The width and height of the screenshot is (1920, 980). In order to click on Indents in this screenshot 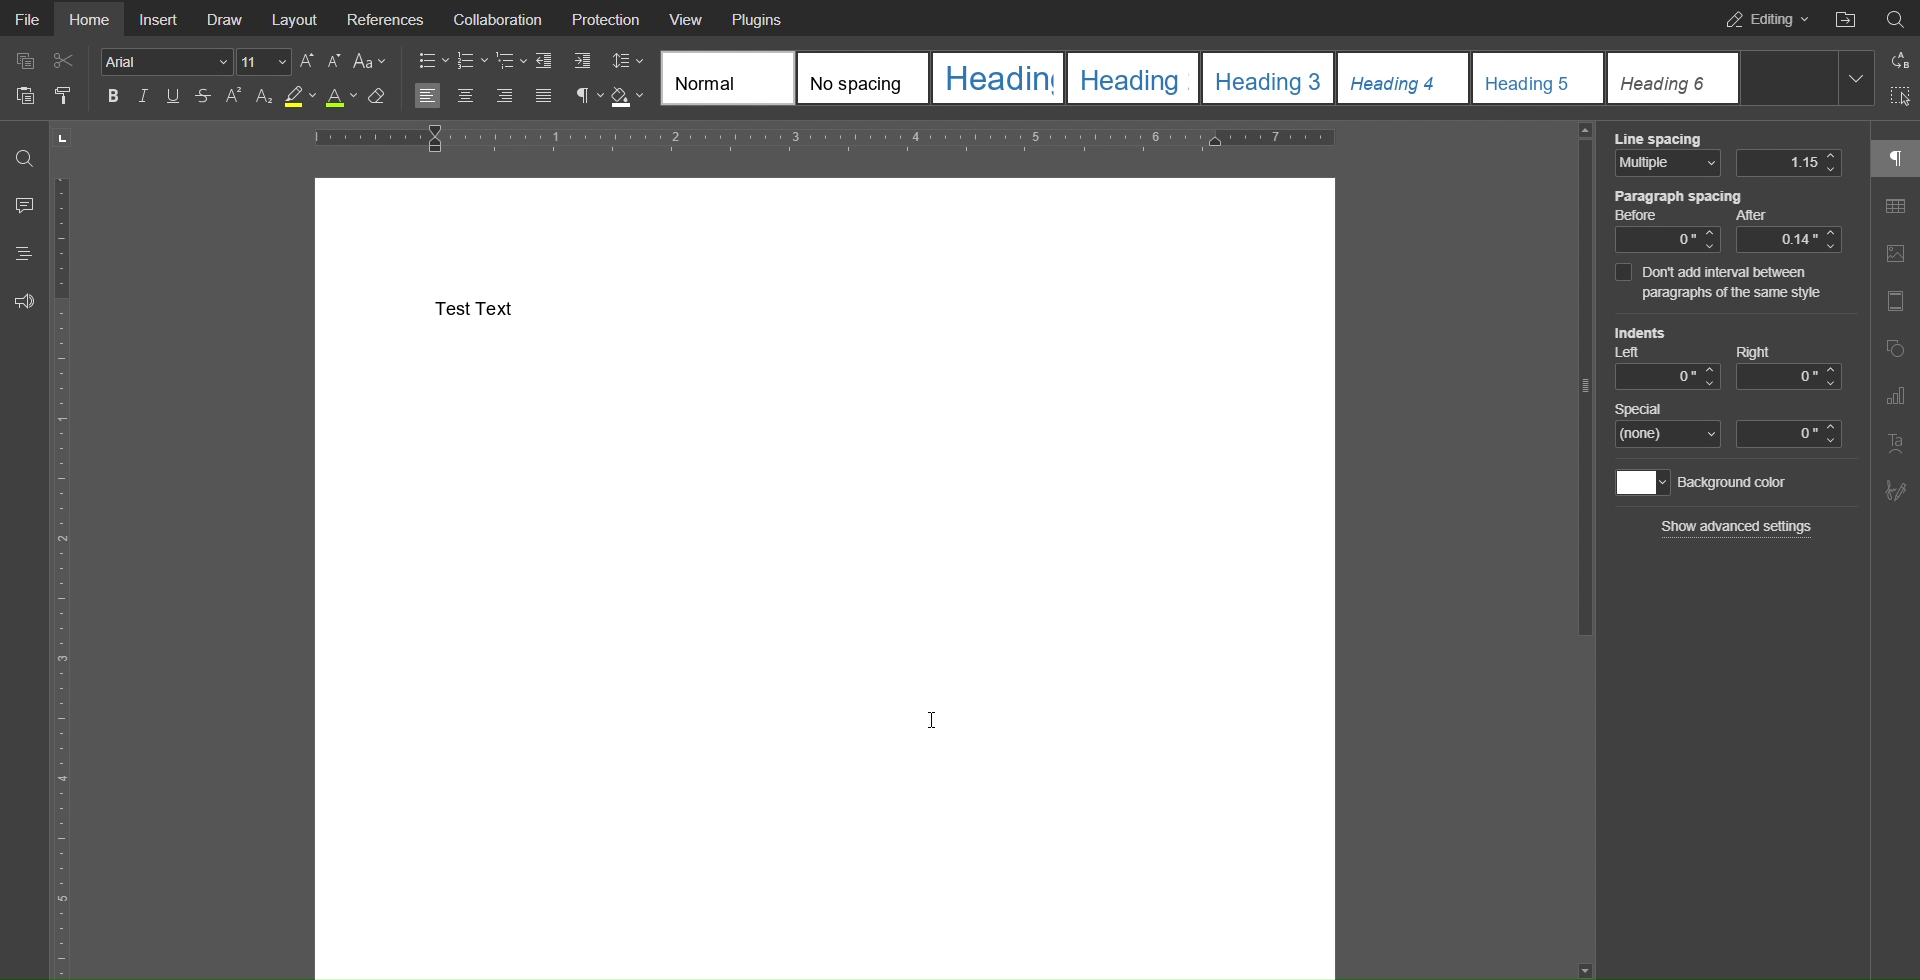, I will do `click(1725, 357)`.